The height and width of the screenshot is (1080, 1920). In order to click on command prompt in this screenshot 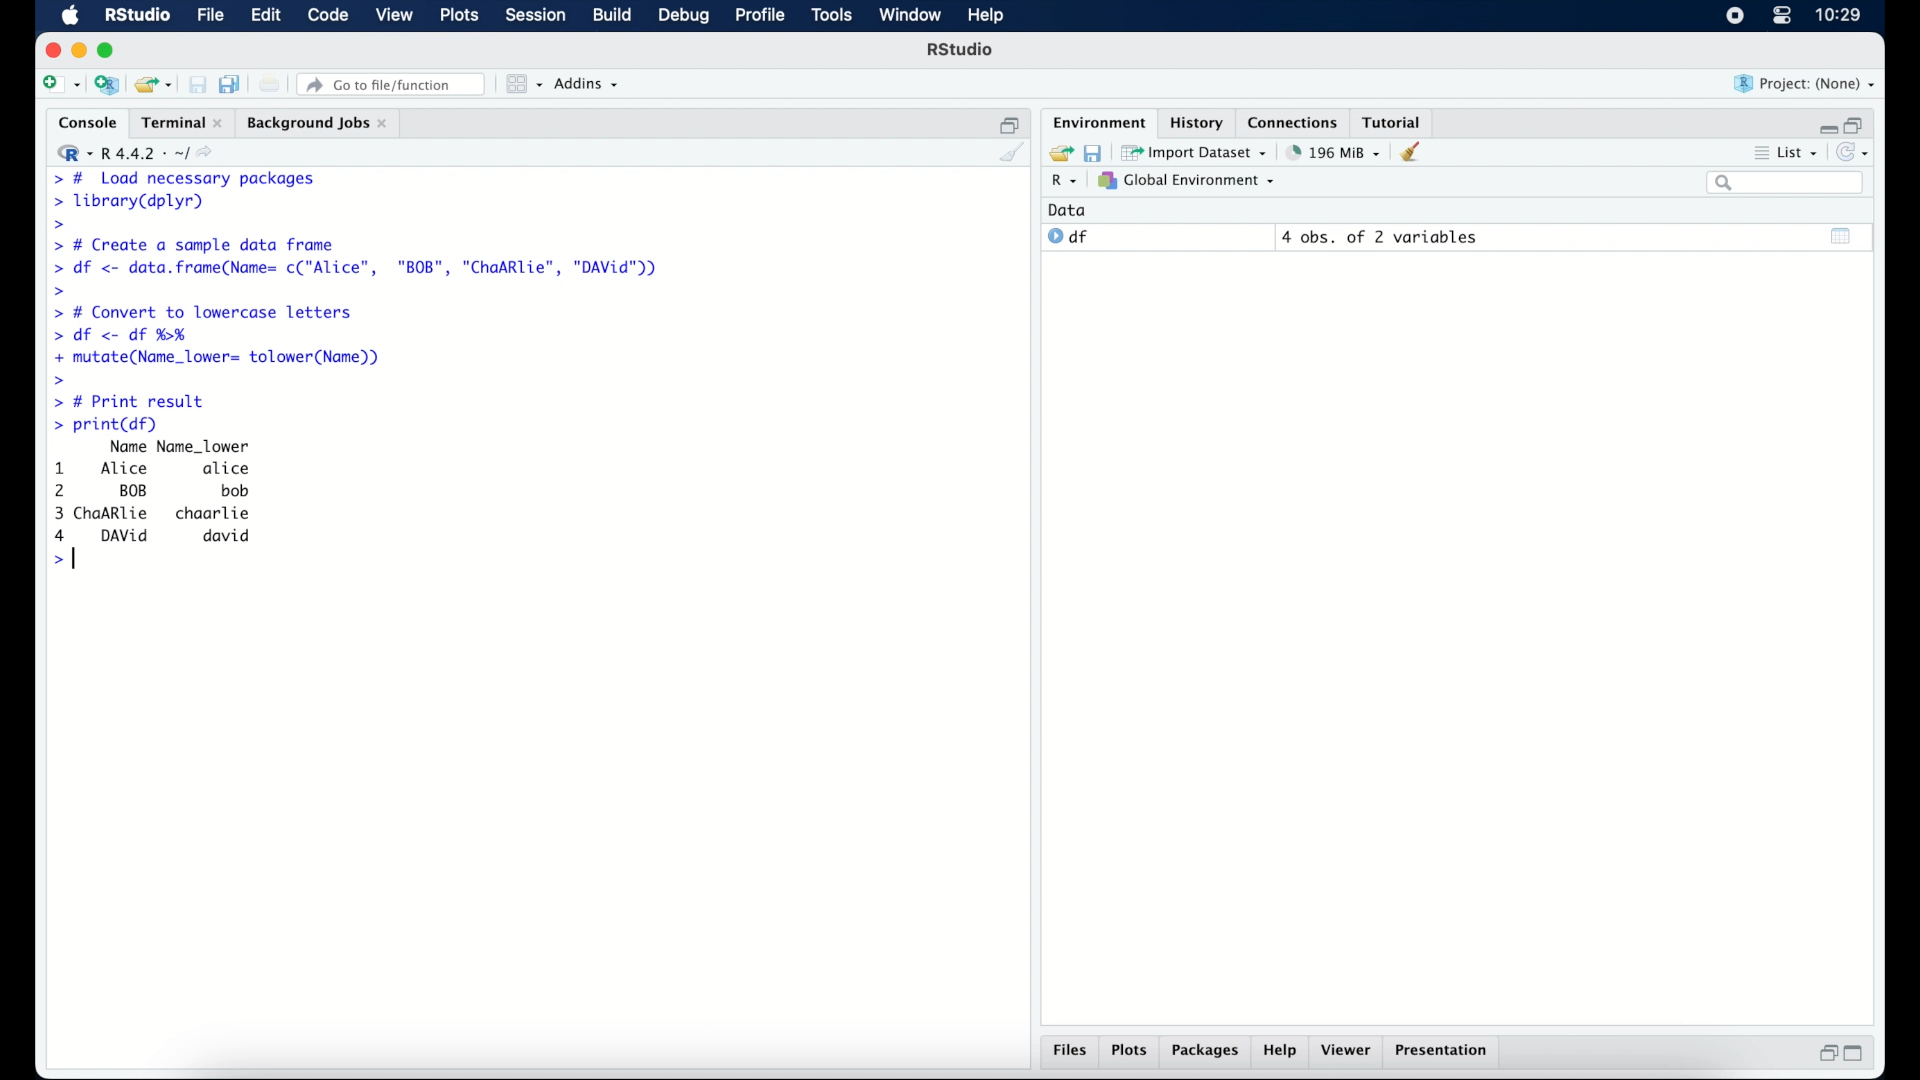, I will do `click(60, 290)`.